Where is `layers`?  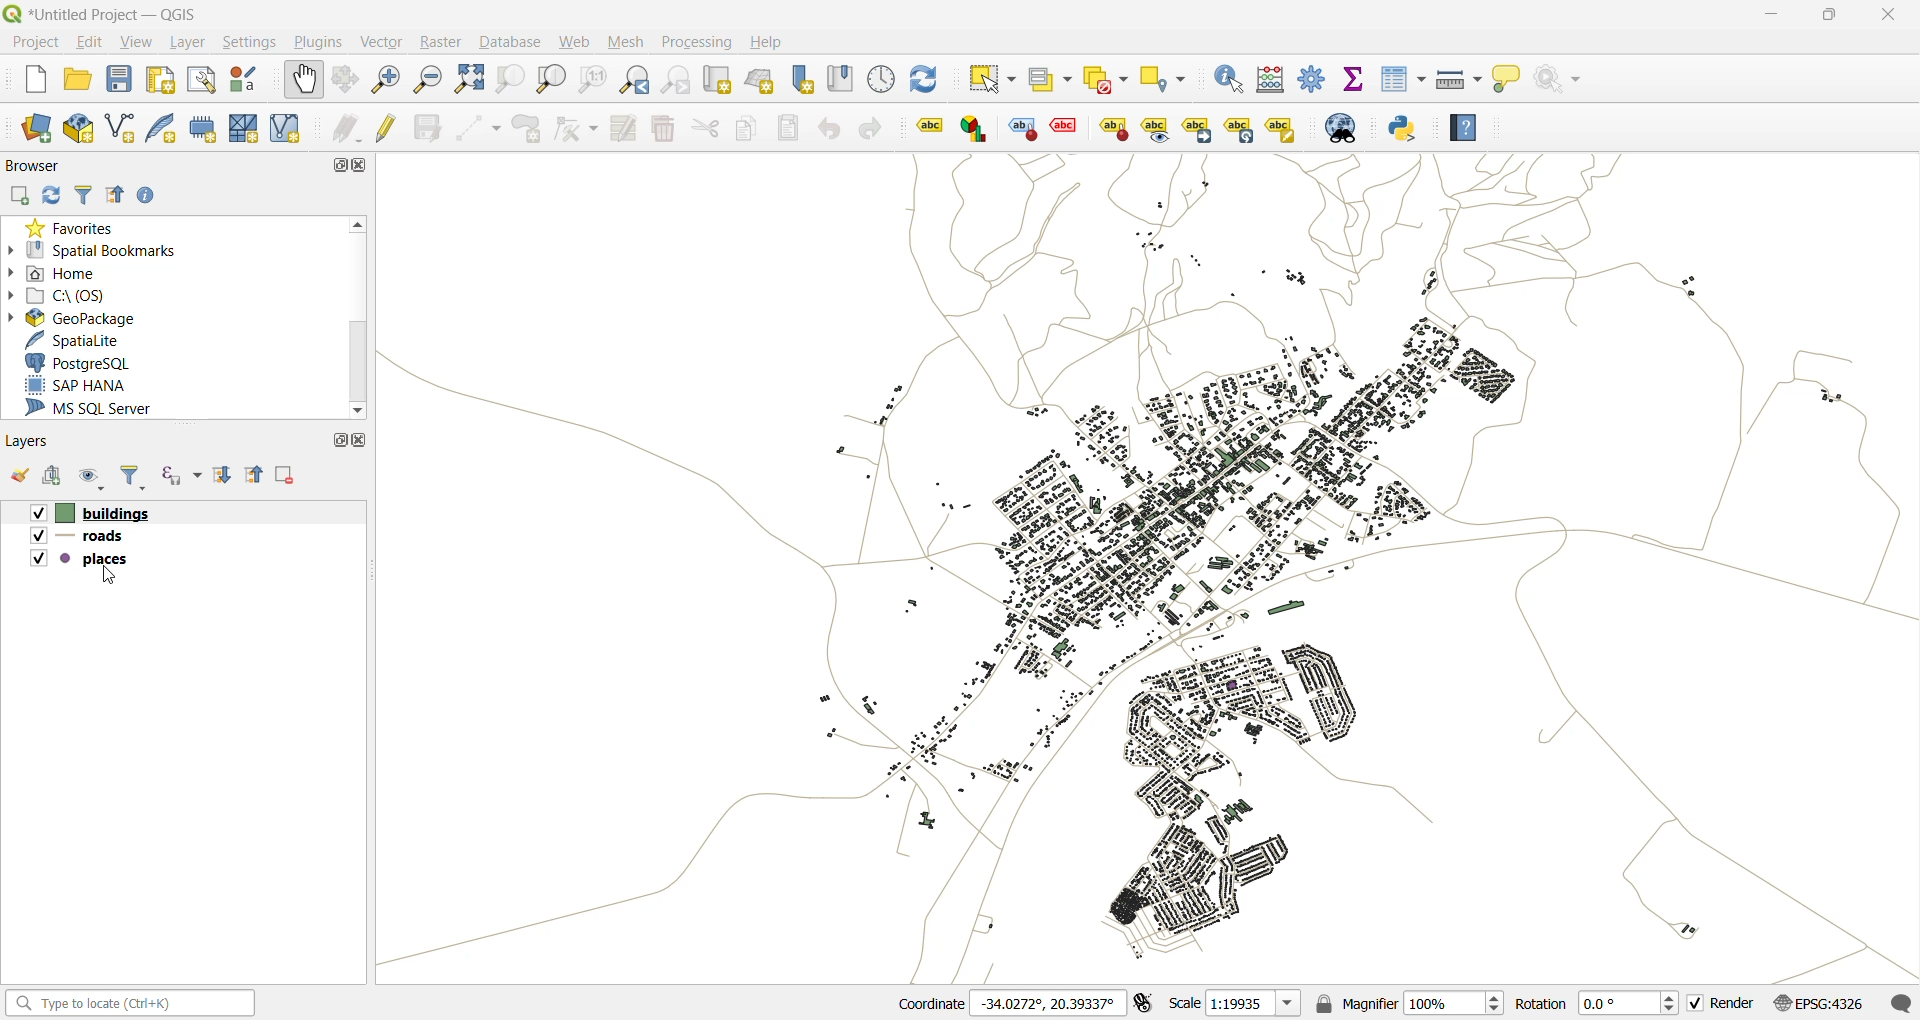
layers is located at coordinates (91, 512).